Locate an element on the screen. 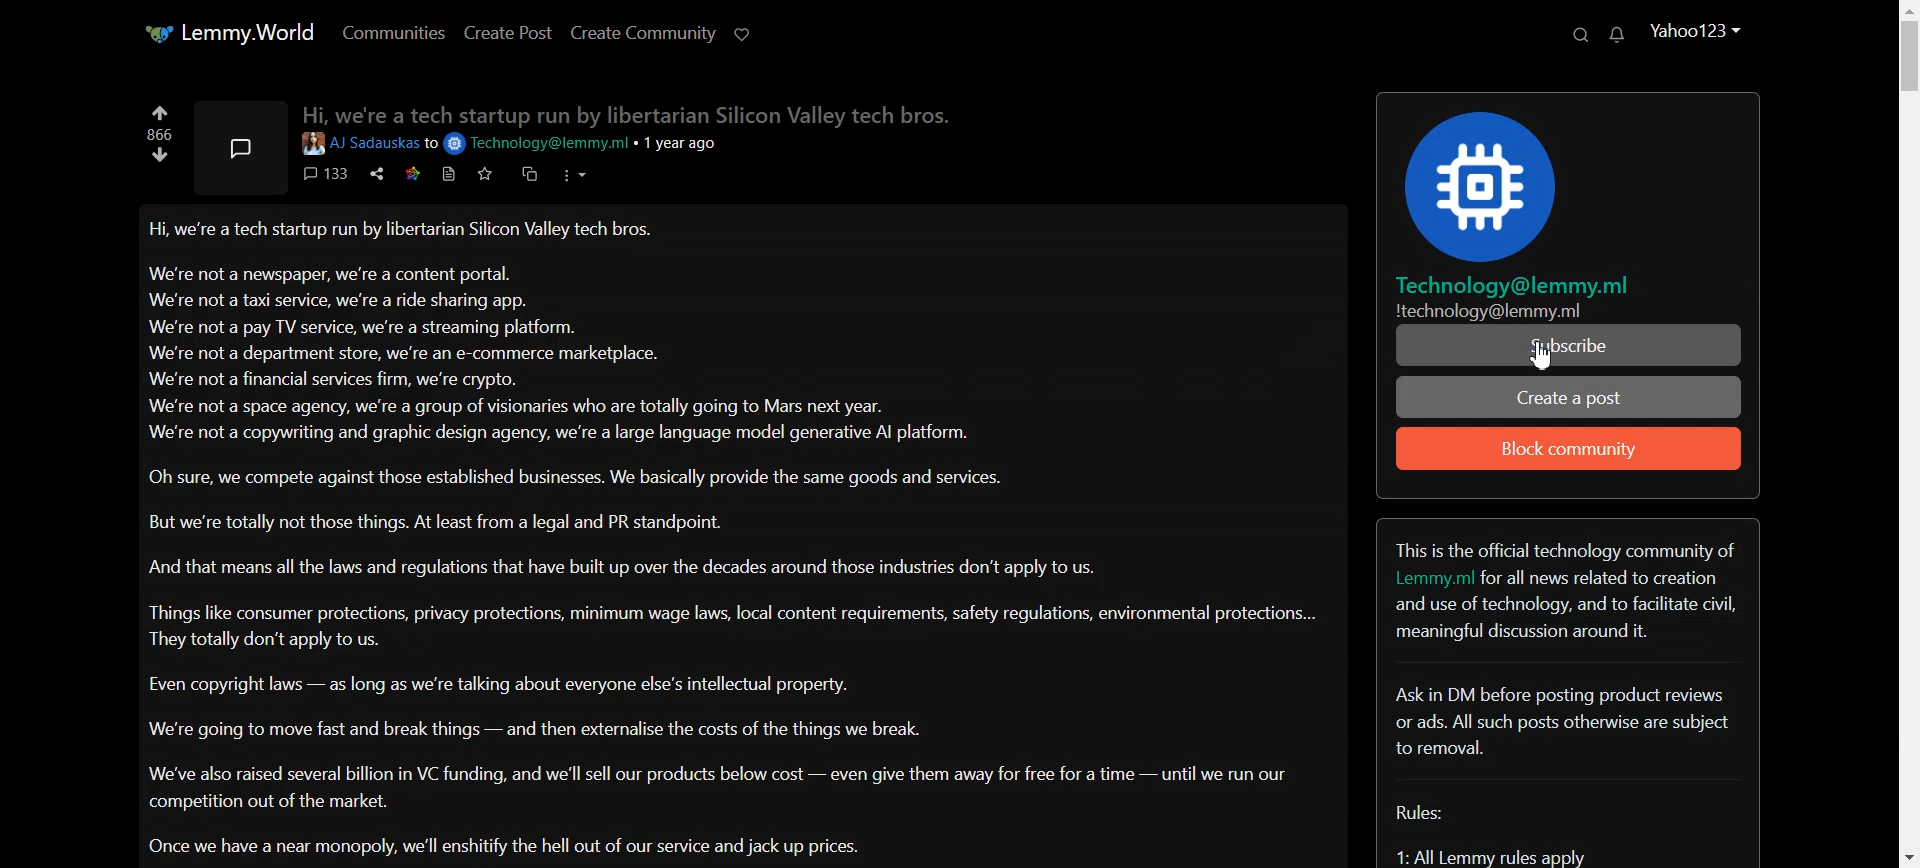 The image size is (1920, 868). Subscribe is located at coordinates (1565, 345).